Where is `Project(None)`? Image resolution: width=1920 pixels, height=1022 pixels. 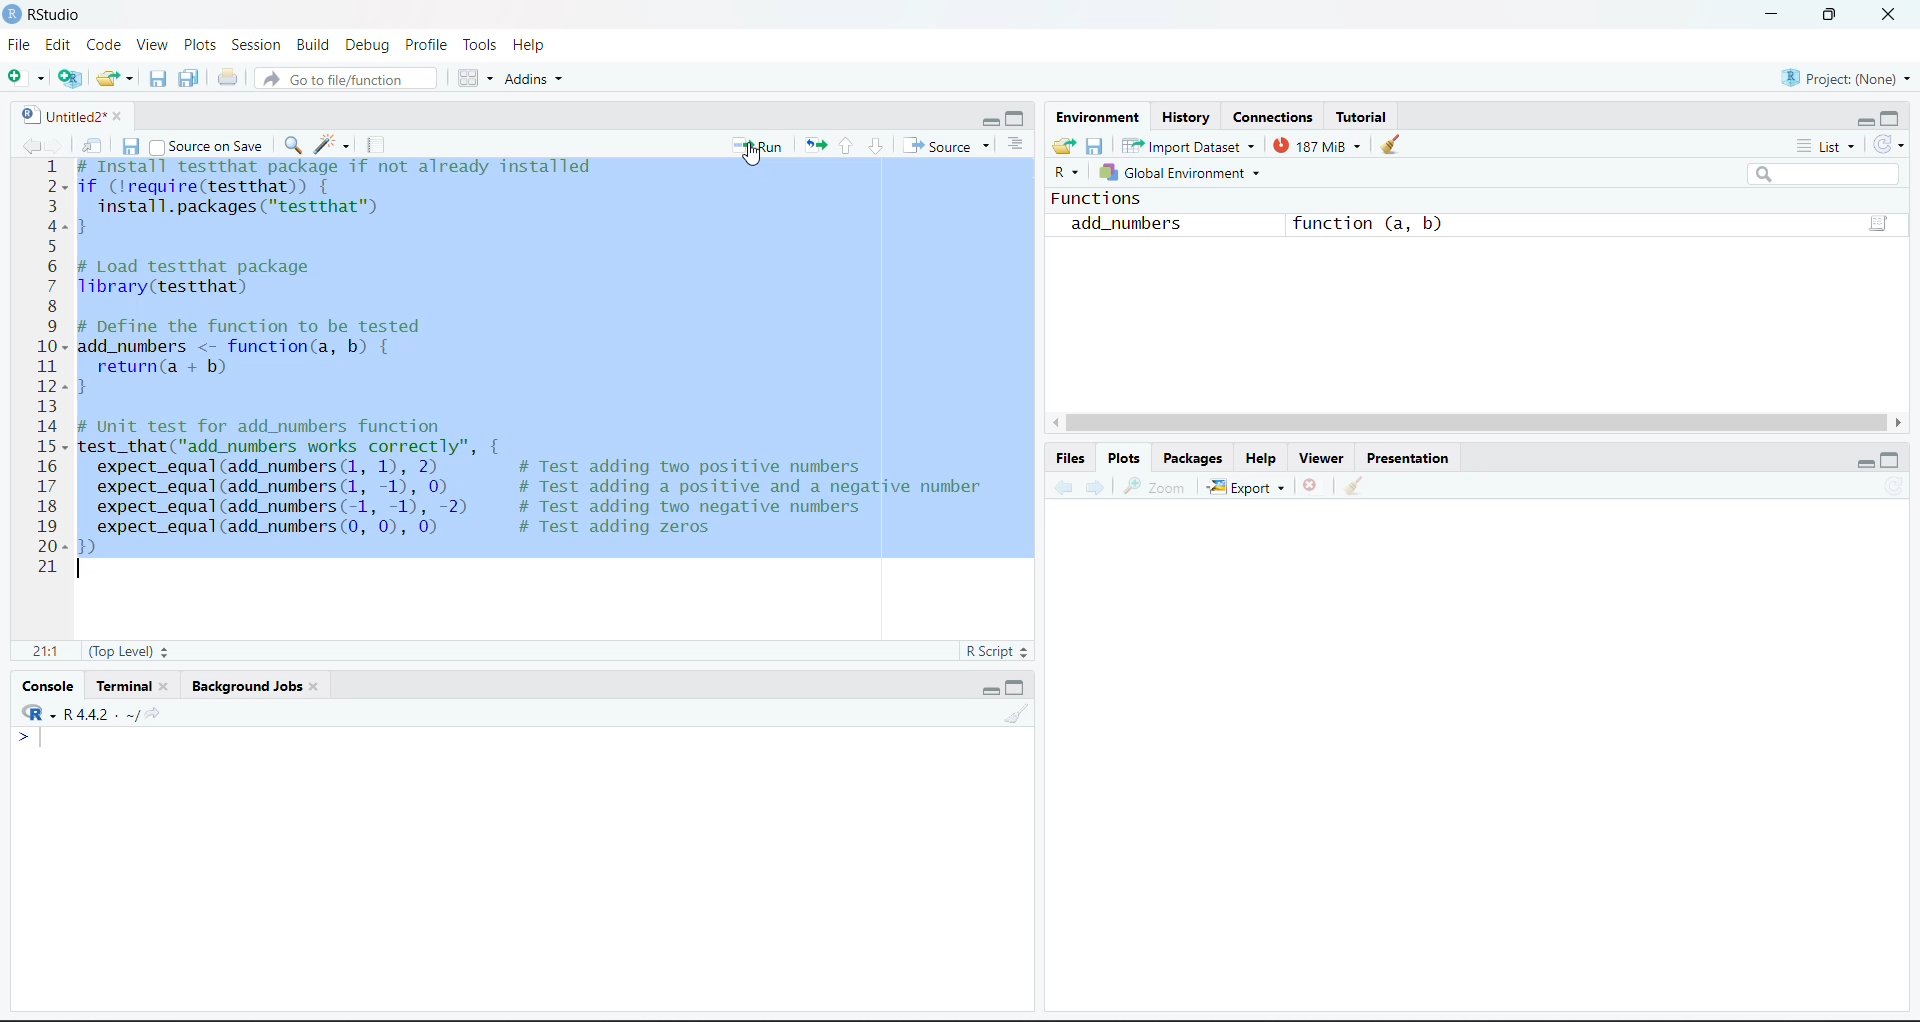
Project(None) is located at coordinates (1846, 80).